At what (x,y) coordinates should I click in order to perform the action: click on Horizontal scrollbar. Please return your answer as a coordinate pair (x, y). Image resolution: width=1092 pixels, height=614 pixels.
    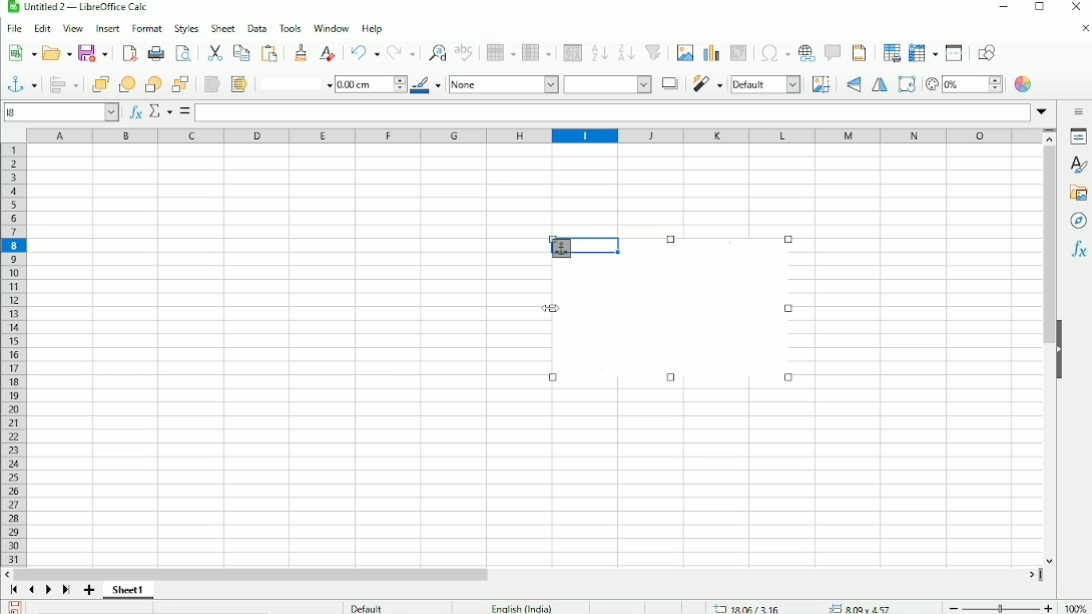
    Looking at the image, I should click on (256, 573).